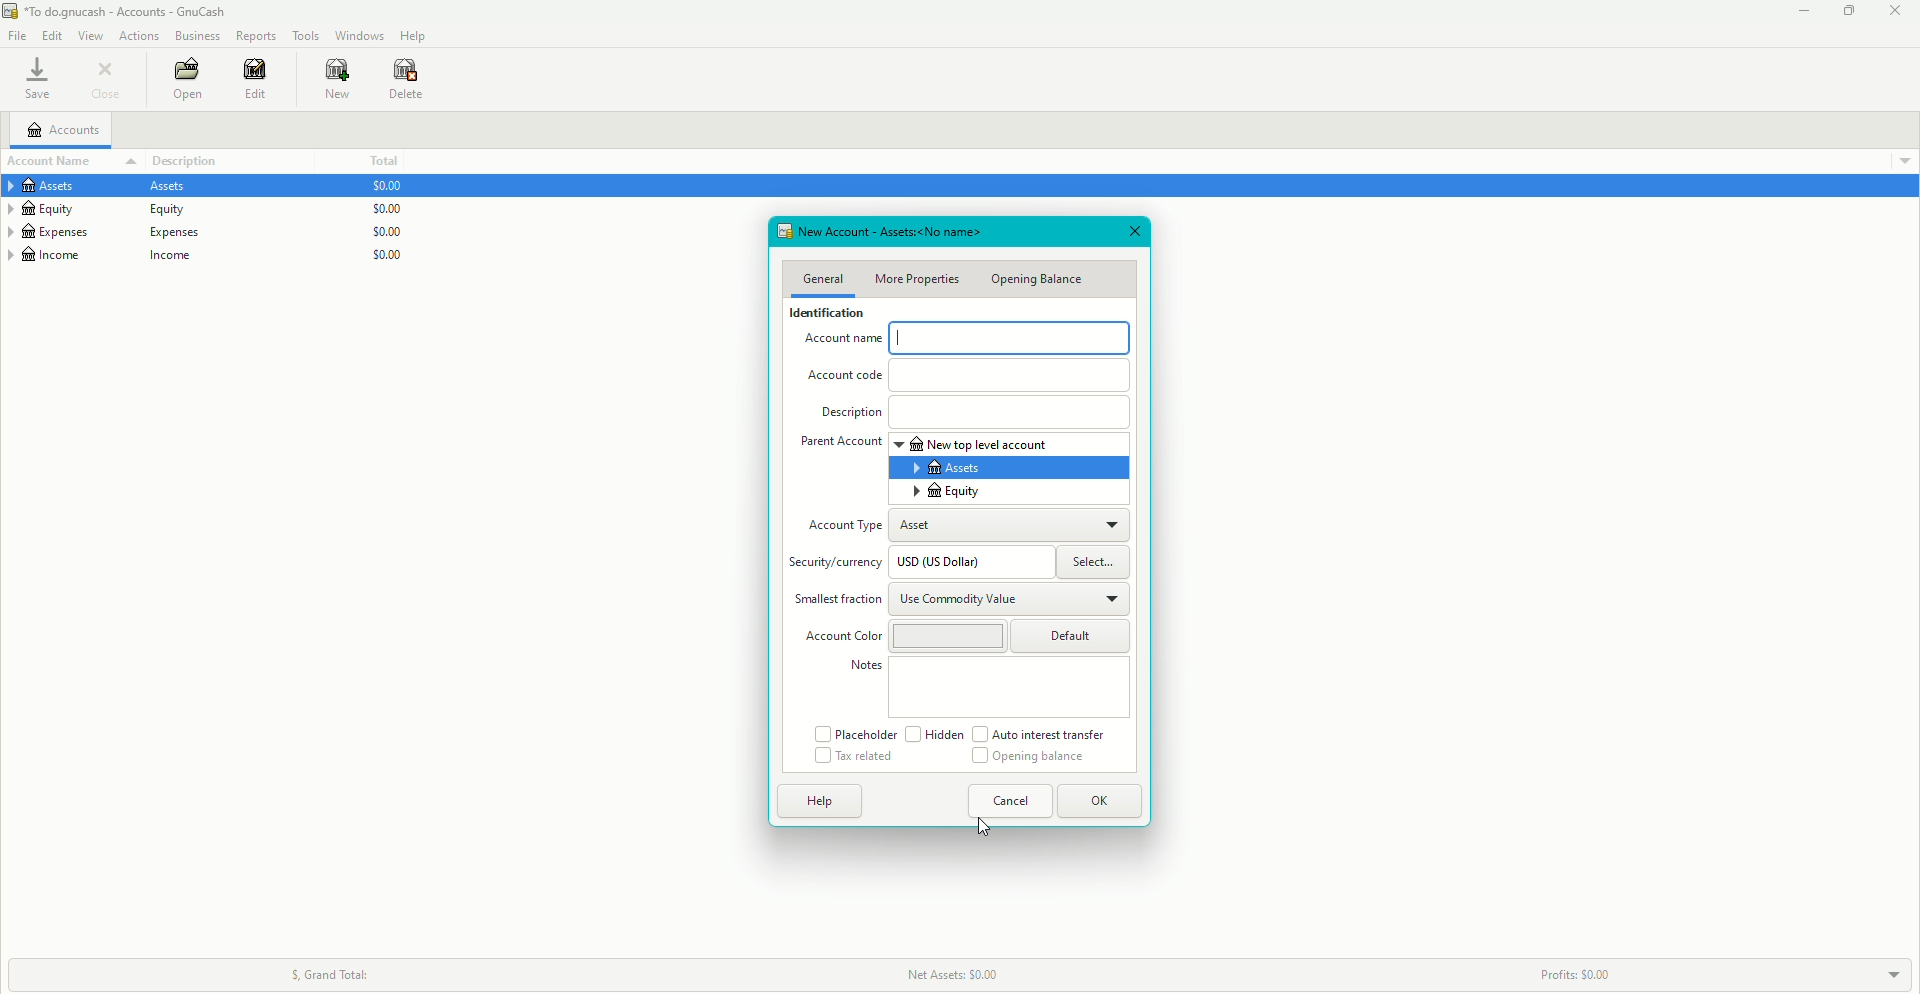 The width and height of the screenshot is (1920, 994). Describe the element at coordinates (327, 79) in the screenshot. I see `New` at that location.